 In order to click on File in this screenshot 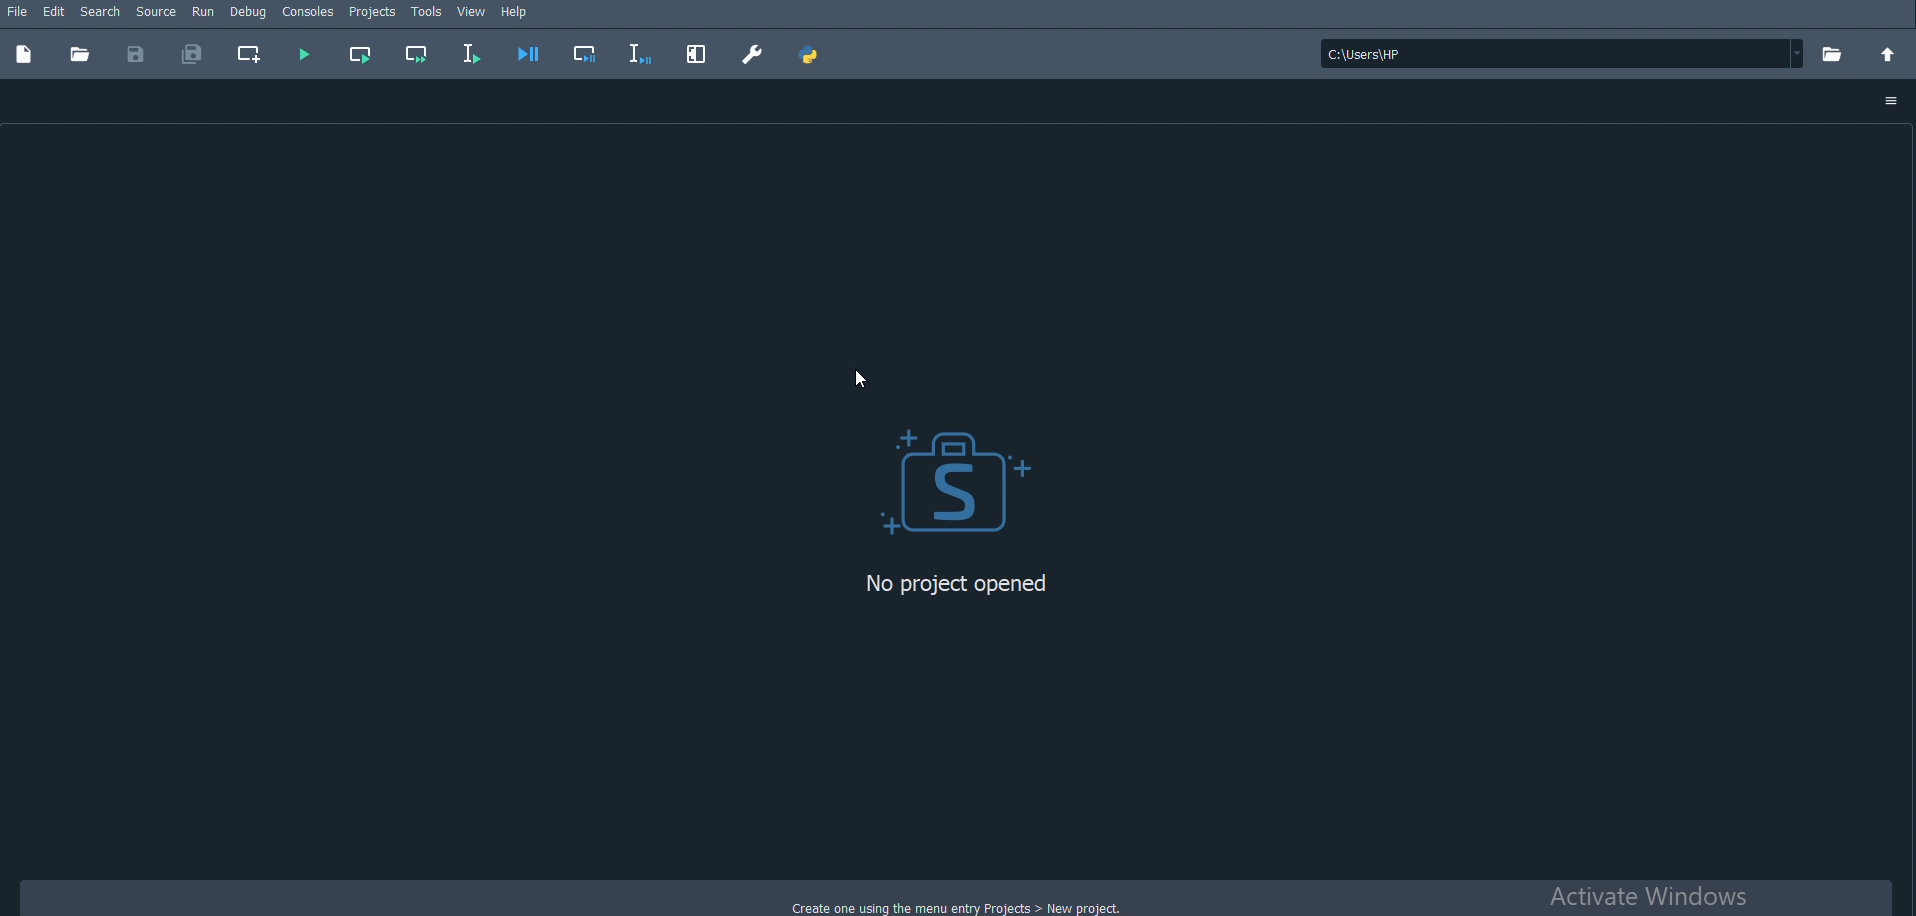, I will do `click(16, 10)`.